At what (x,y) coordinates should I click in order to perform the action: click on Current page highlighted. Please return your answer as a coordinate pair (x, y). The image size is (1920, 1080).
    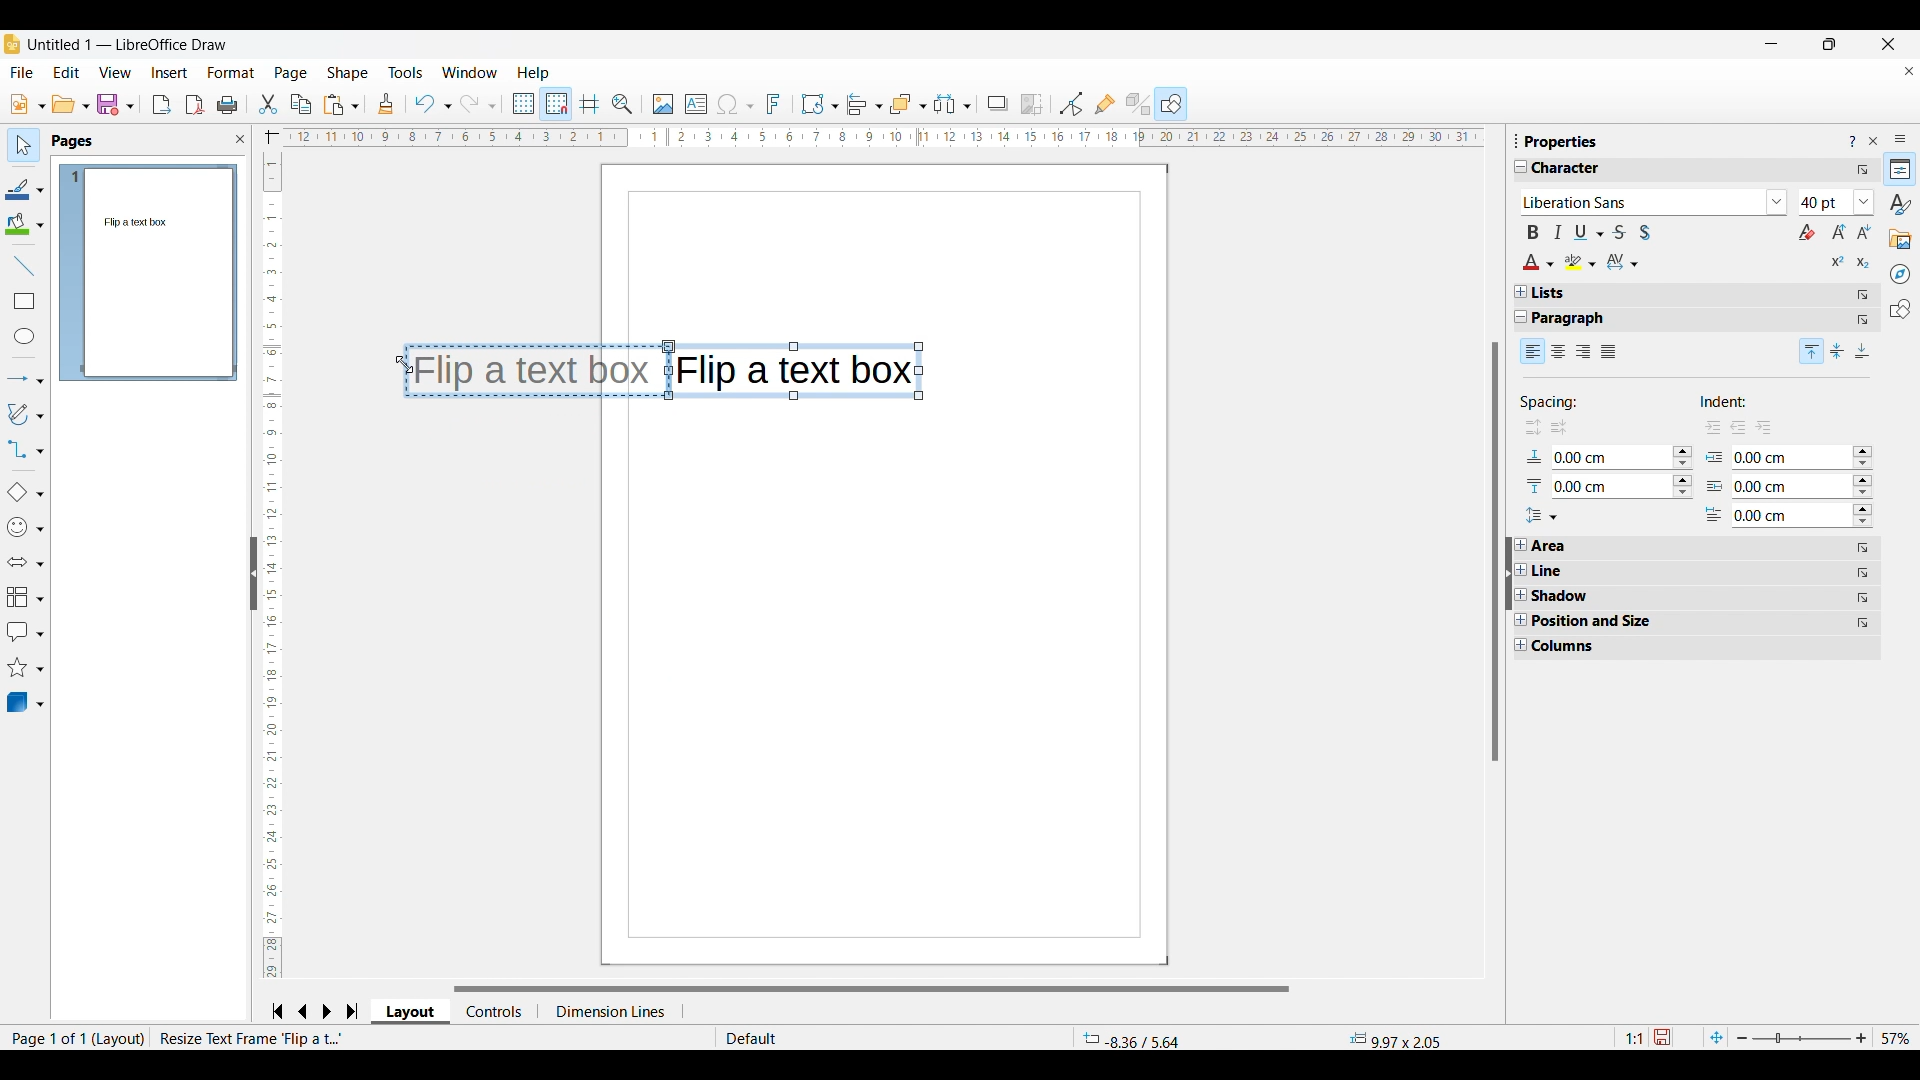
    Looking at the image, I should click on (71, 273).